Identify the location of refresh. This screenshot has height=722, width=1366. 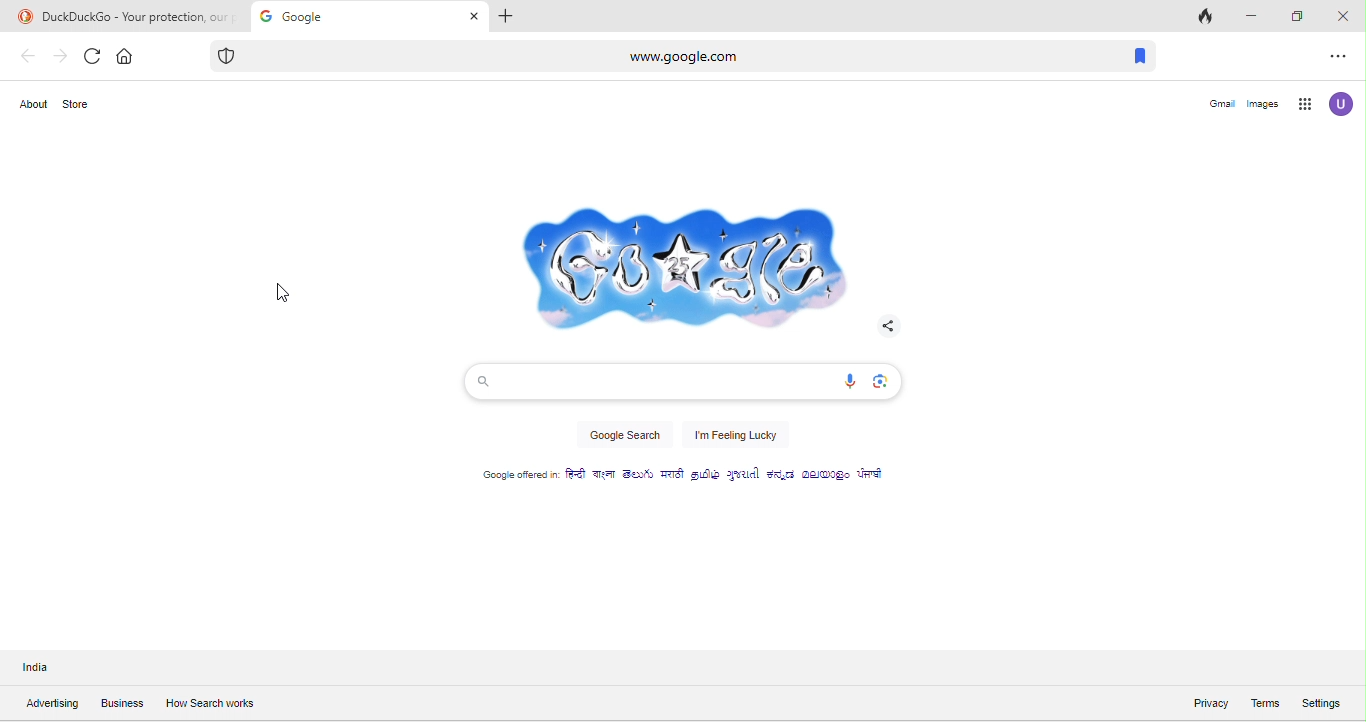
(92, 57).